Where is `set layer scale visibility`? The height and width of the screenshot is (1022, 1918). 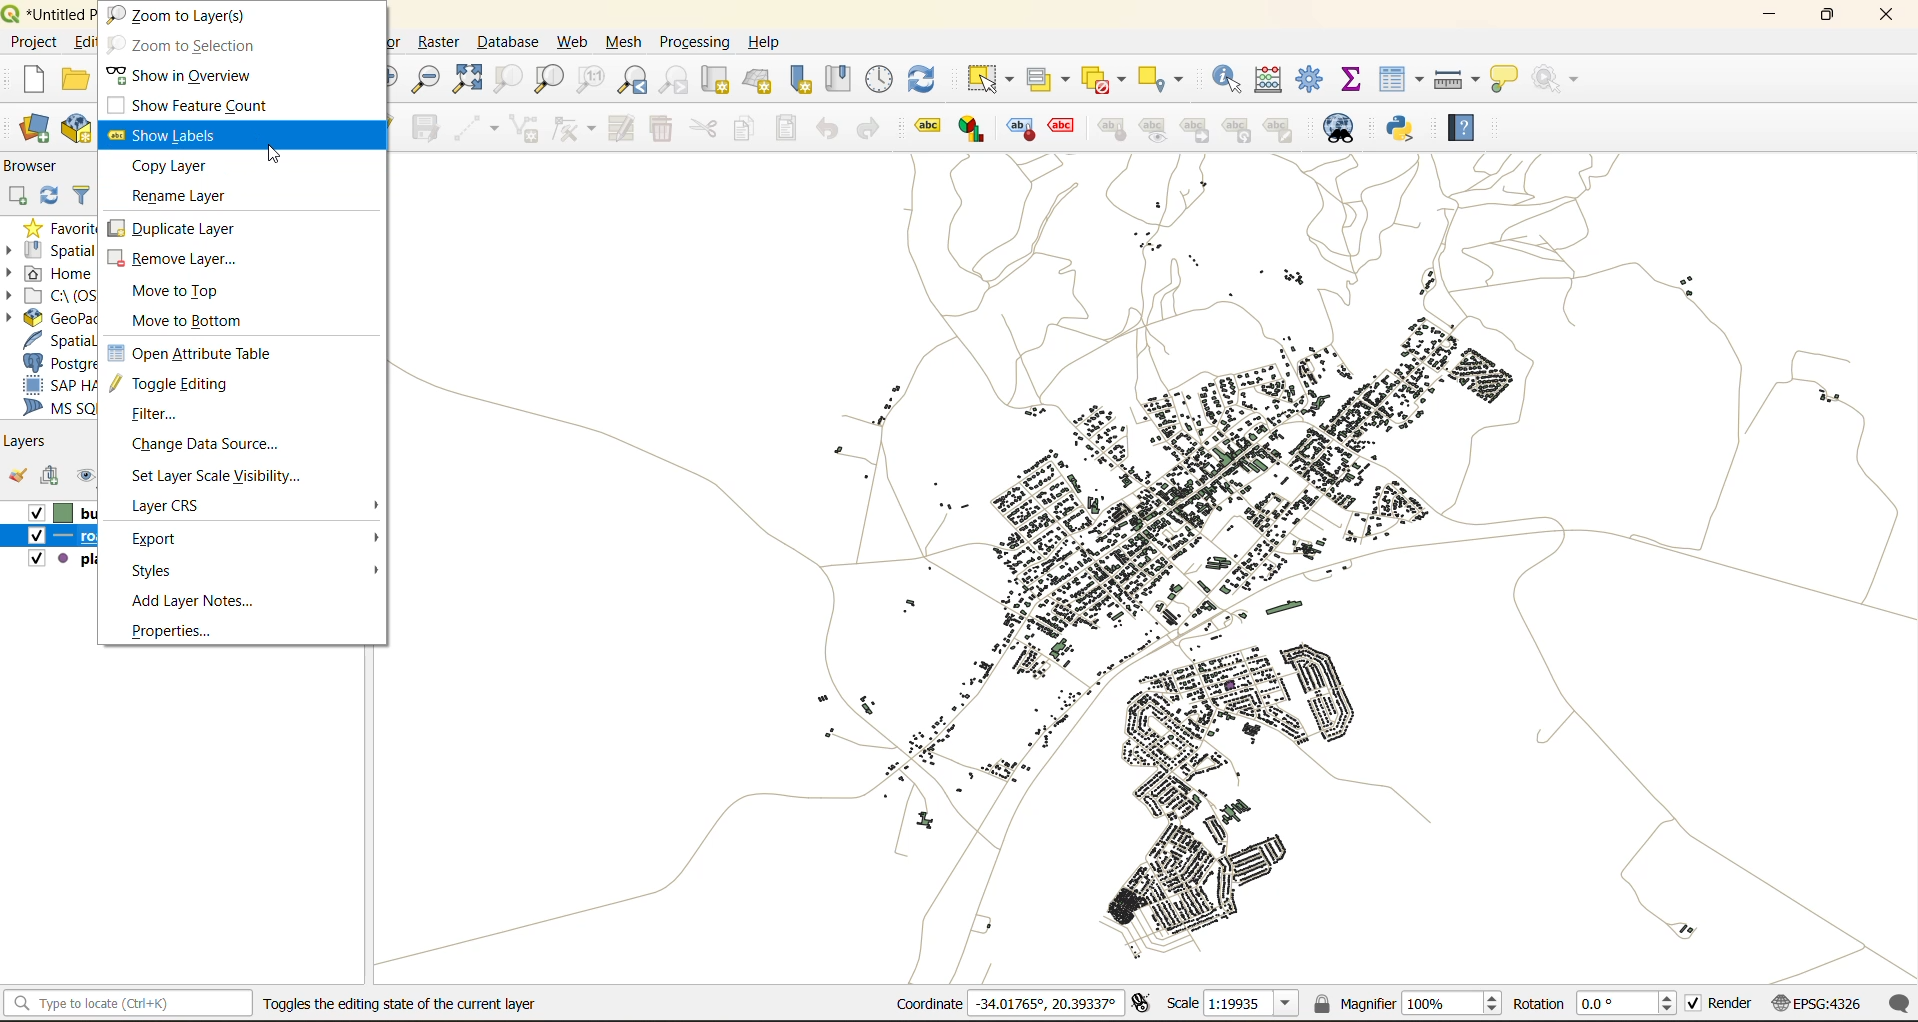
set layer scale visibility is located at coordinates (218, 475).